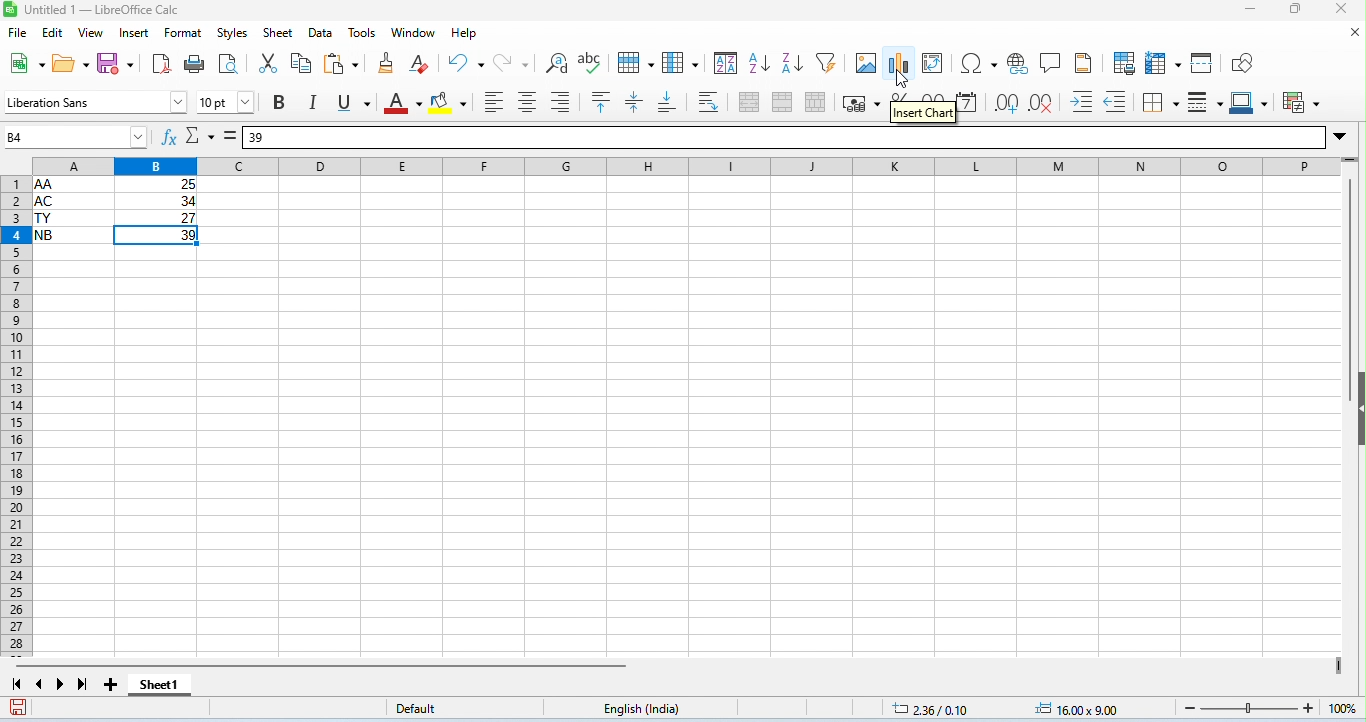 This screenshot has width=1366, height=722. What do you see at coordinates (1083, 103) in the screenshot?
I see `increase indent` at bounding box center [1083, 103].